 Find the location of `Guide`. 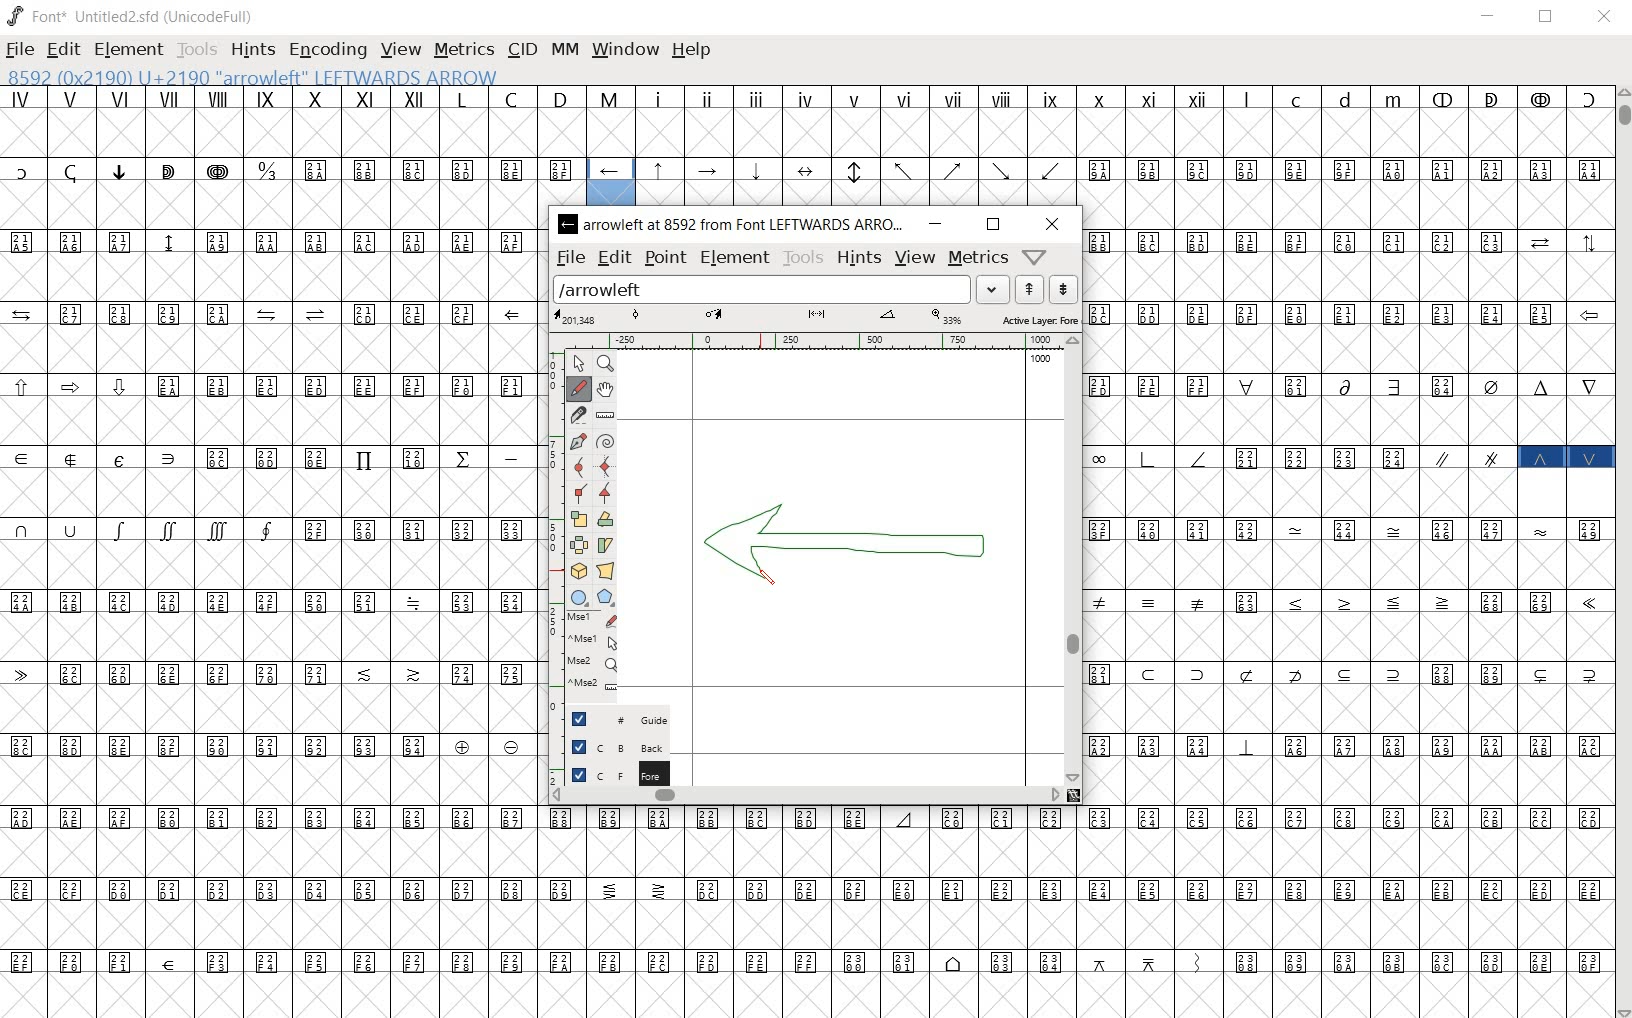

Guide is located at coordinates (612, 719).